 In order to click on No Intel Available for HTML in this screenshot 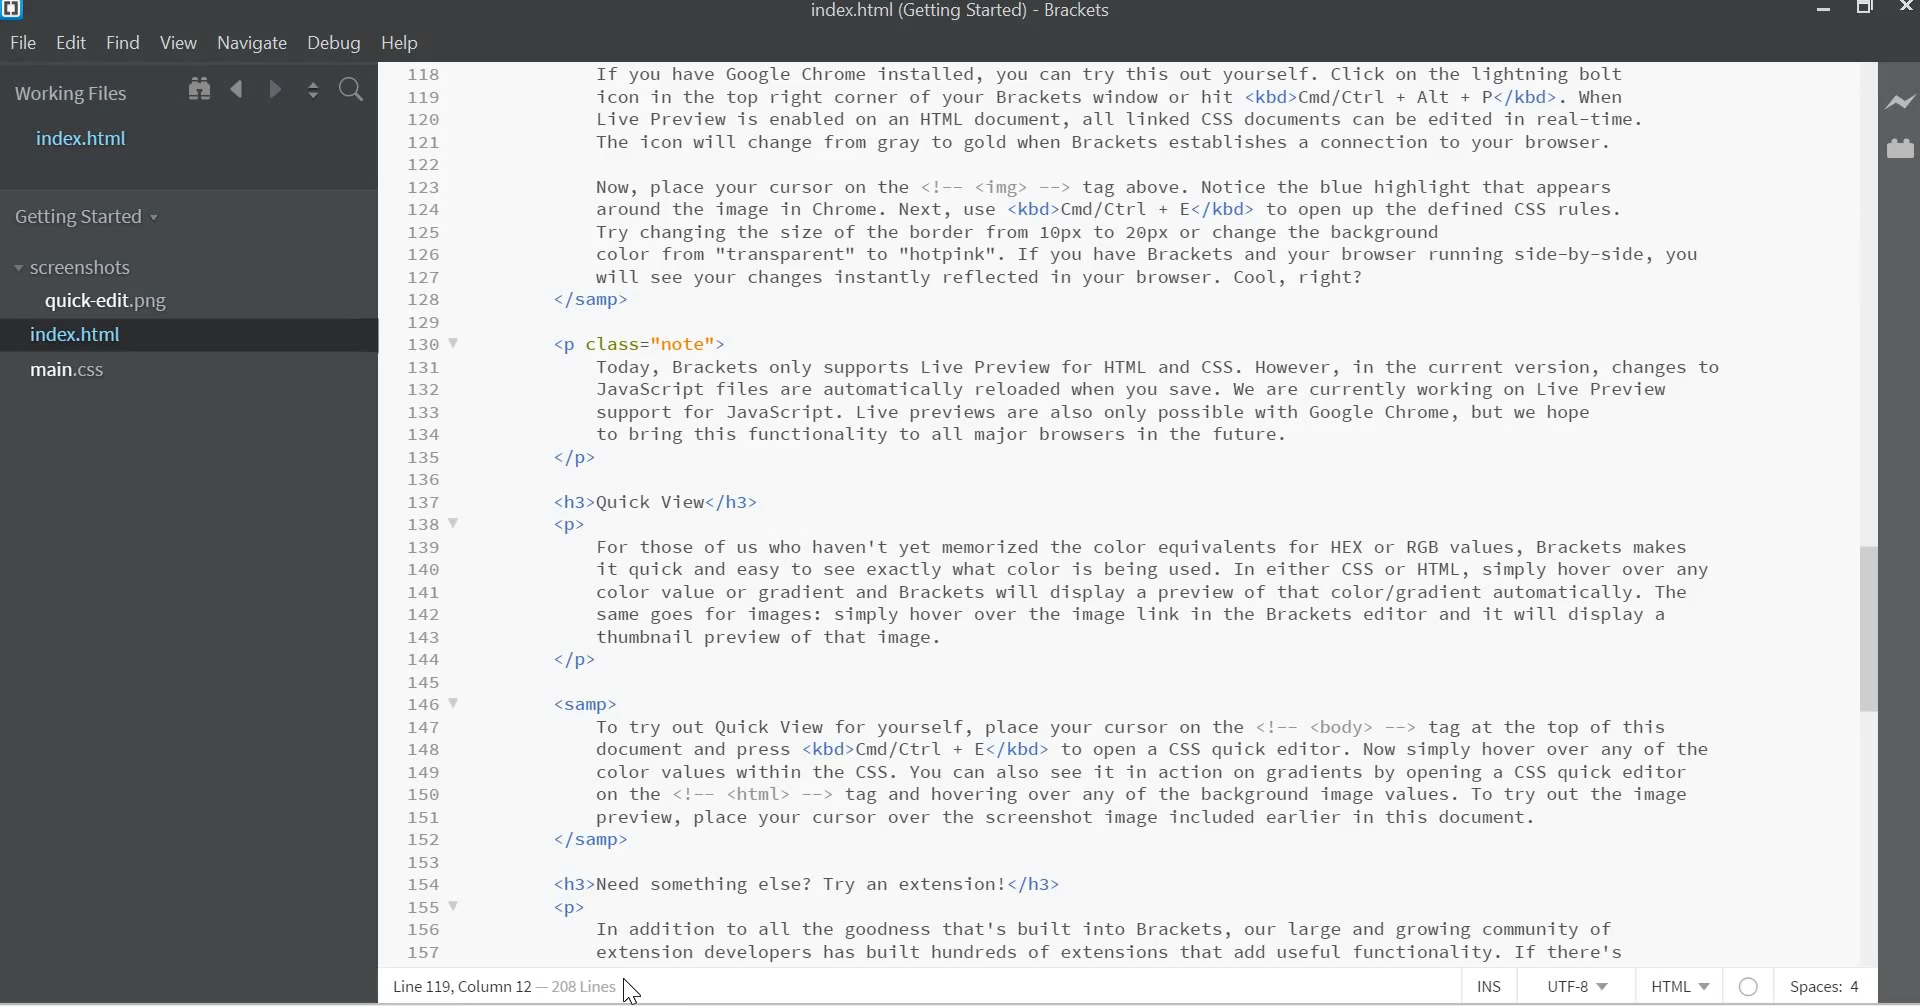, I will do `click(1749, 988)`.